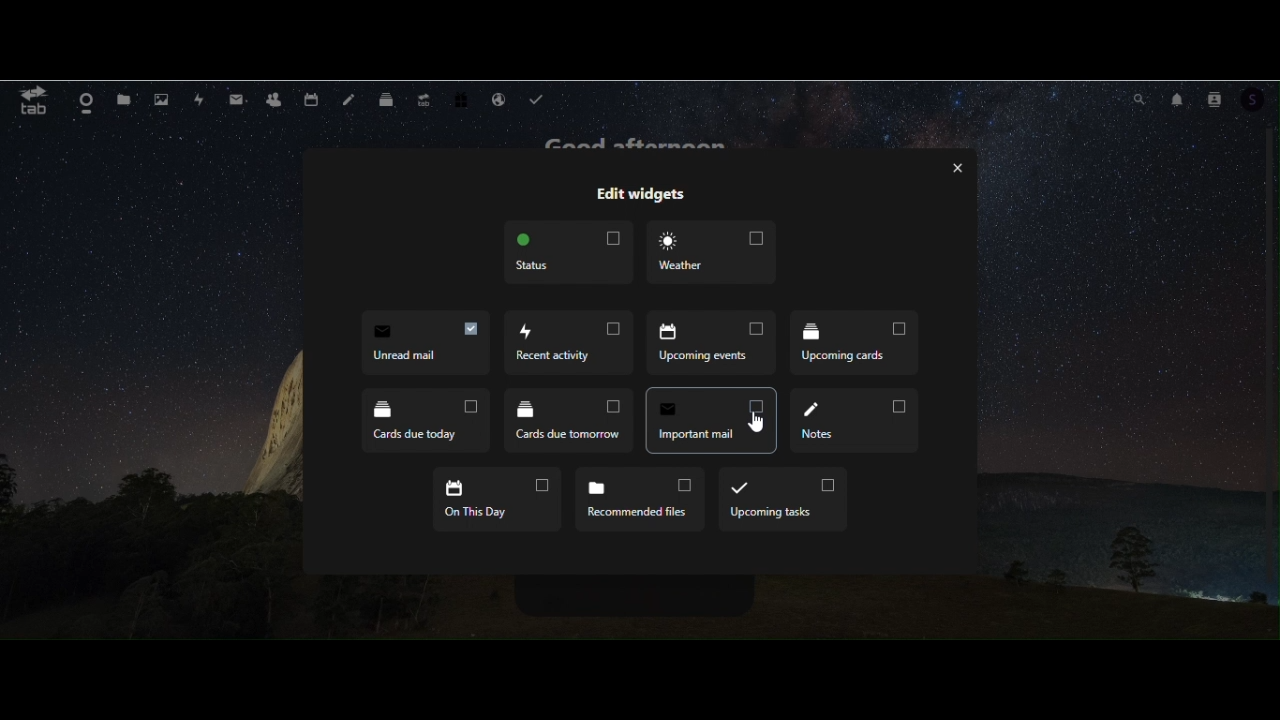 Image resolution: width=1280 pixels, height=720 pixels. Describe the element at coordinates (31, 102) in the screenshot. I see `tab` at that location.